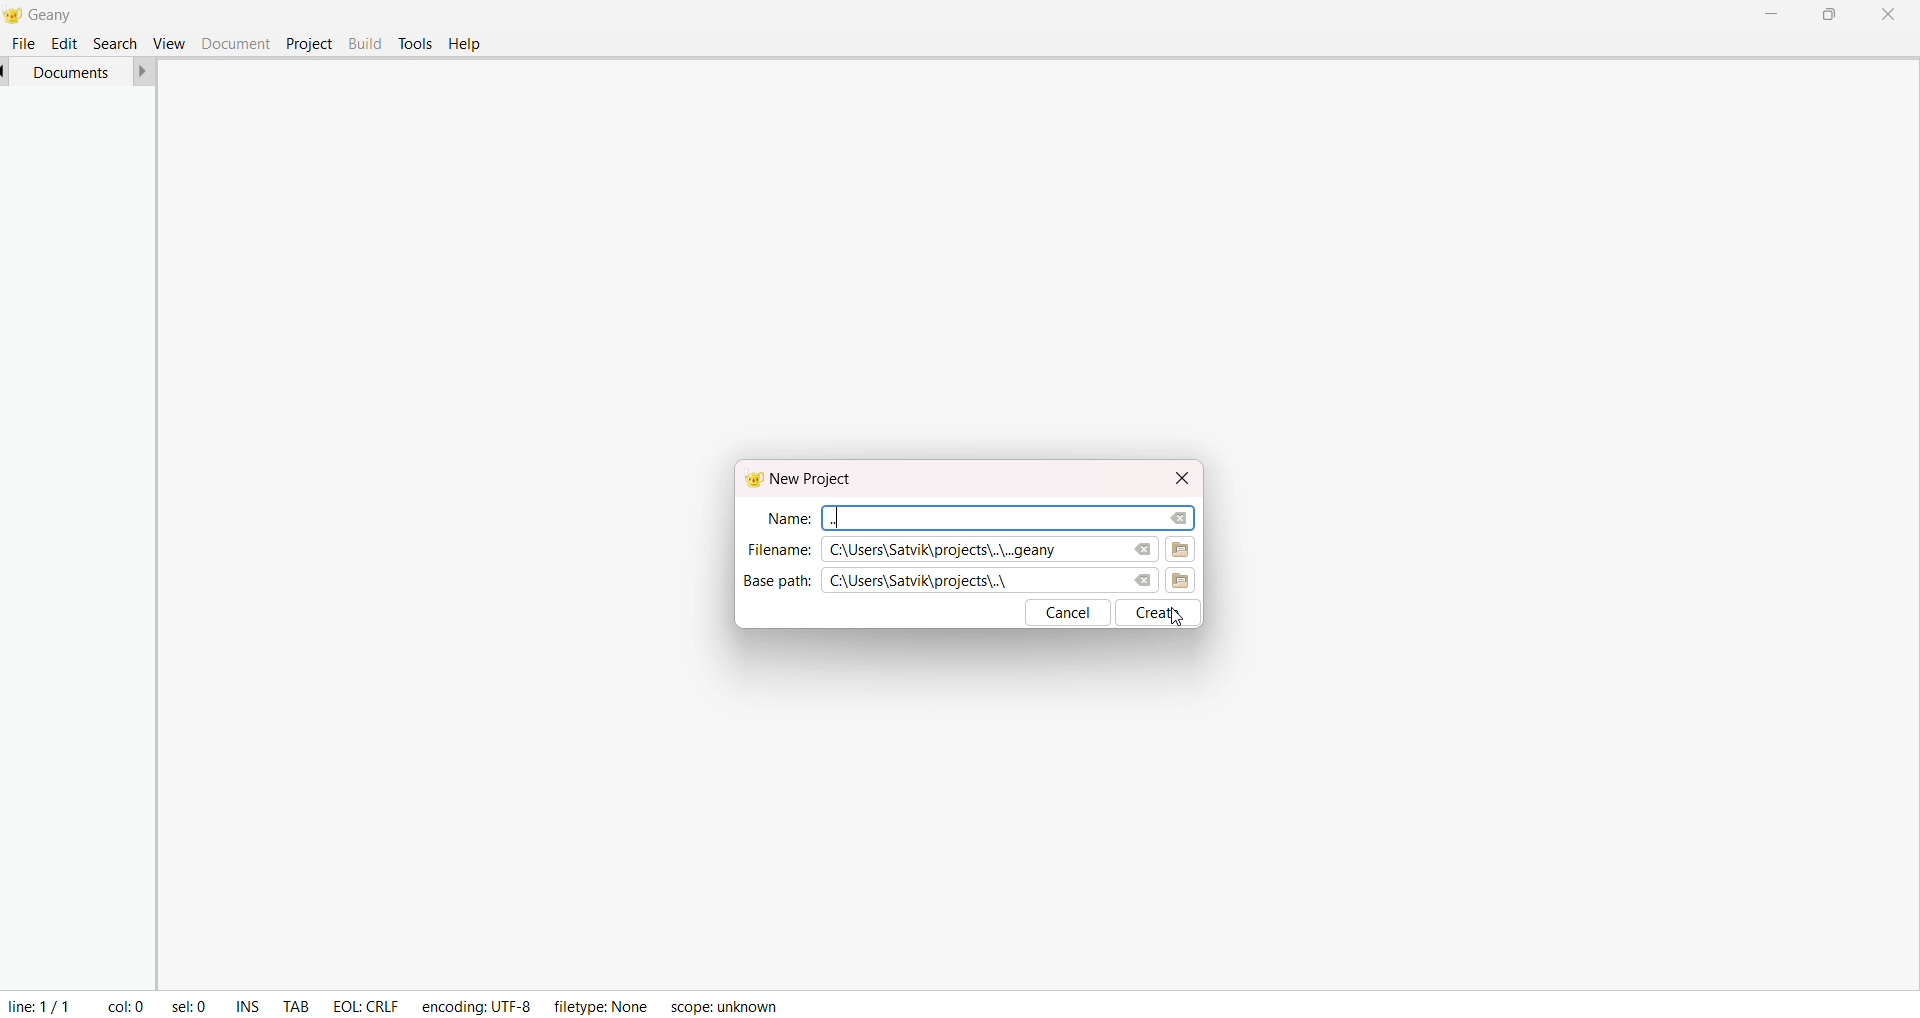 This screenshot has height=1018, width=1920. What do you see at coordinates (597, 1003) in the screenshot?
I see `filetype: None` at bounding box center [597, 1003].